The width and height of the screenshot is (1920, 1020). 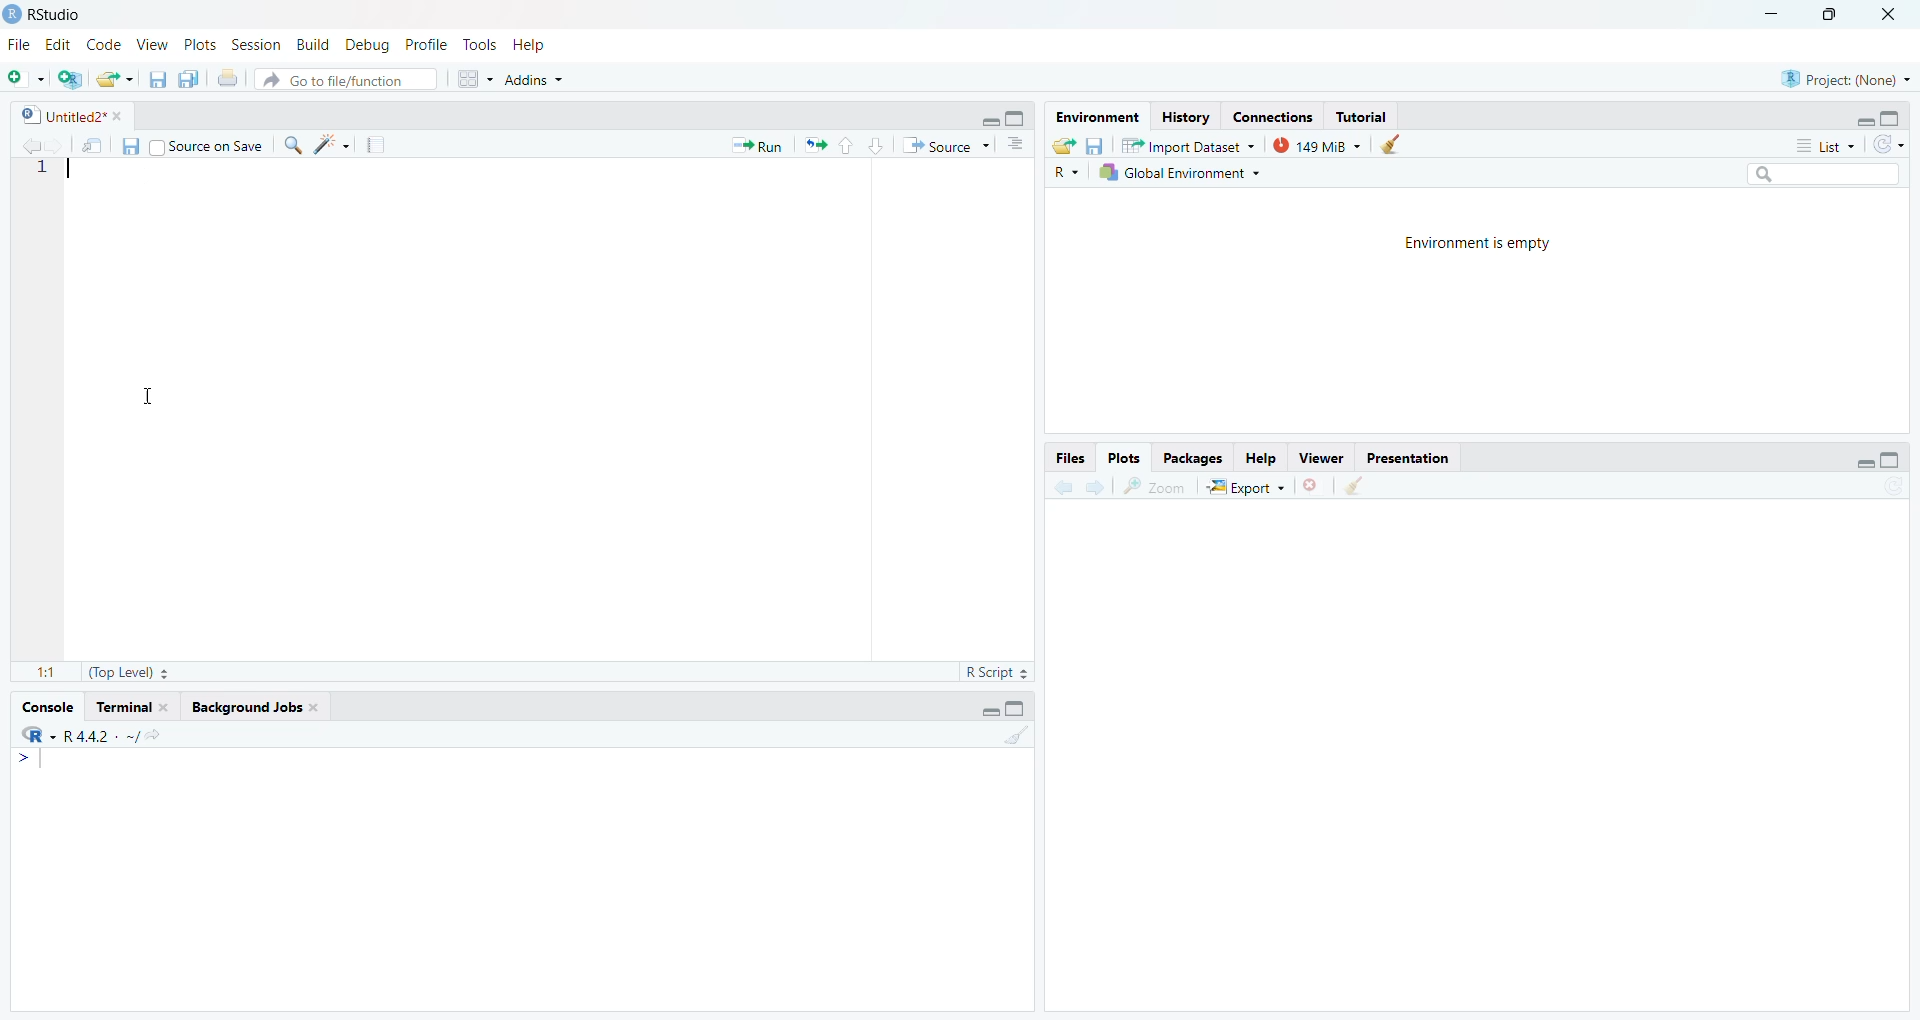 I want to click on Source on Save, so click(x=209, y=147).